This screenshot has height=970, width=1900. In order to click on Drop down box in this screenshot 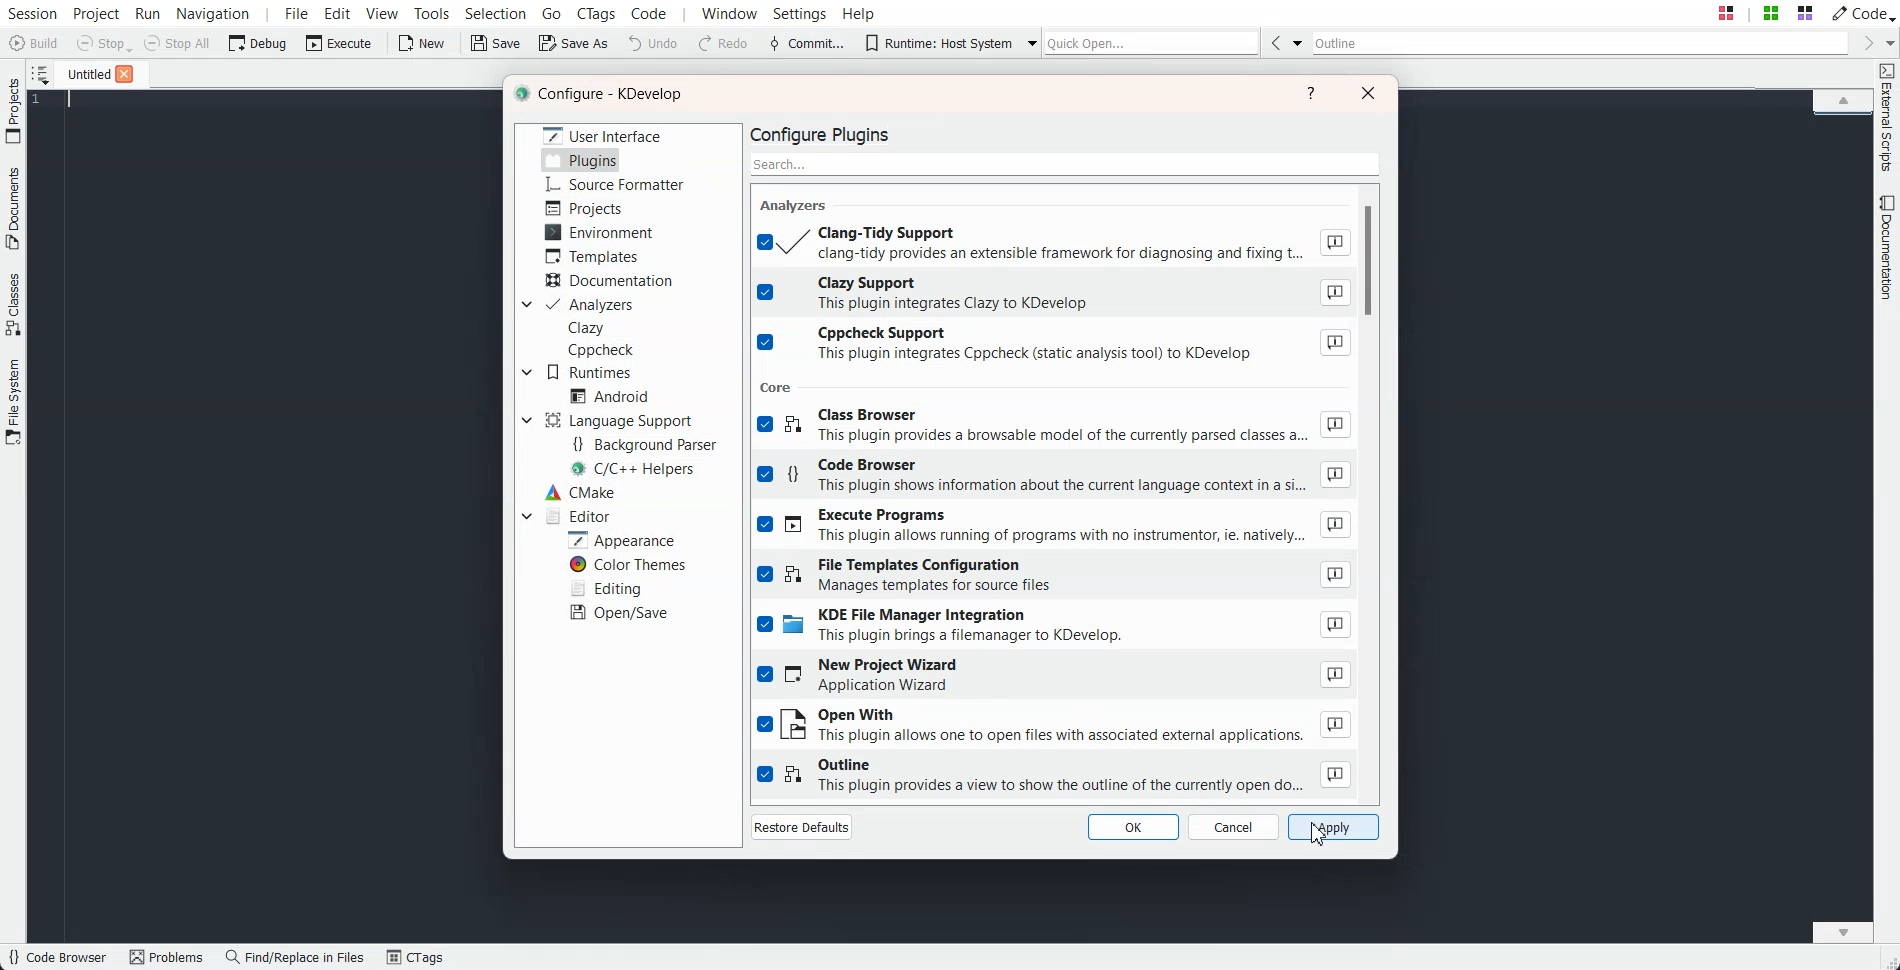, I will do `click(524, 305)`.